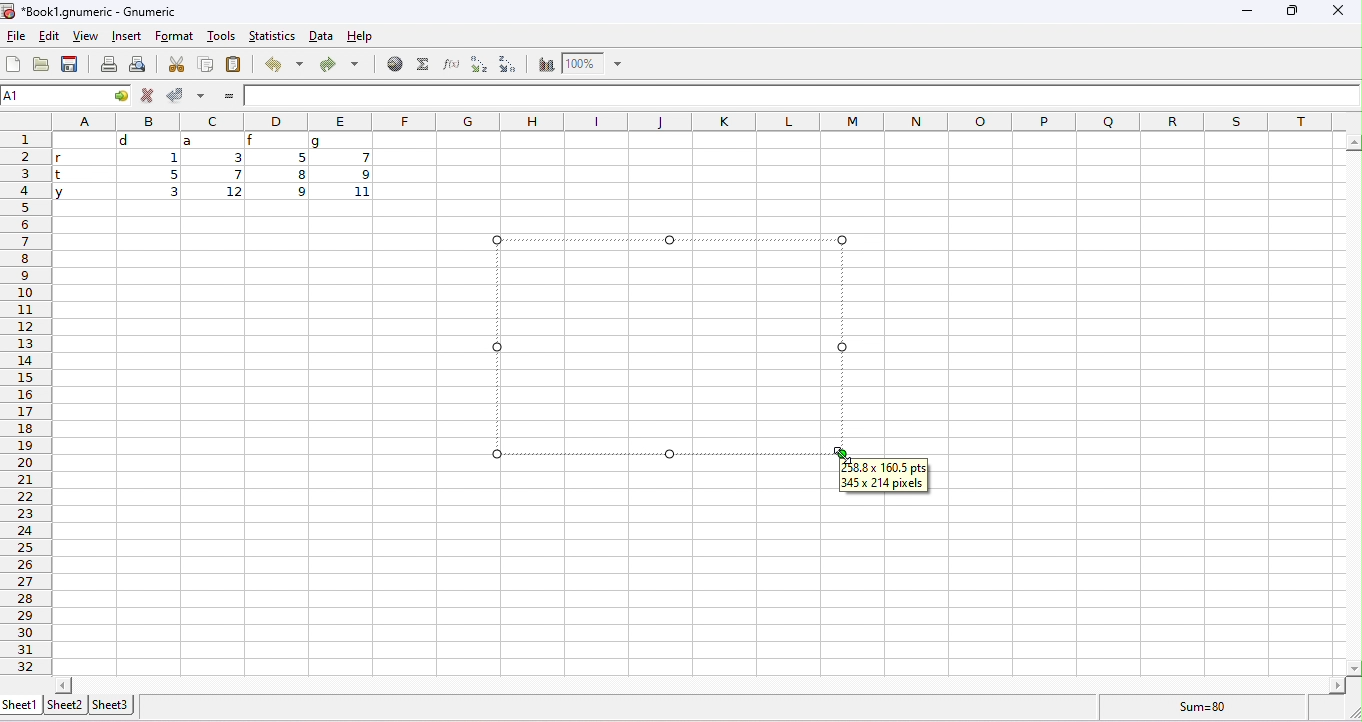  I want to click on minimize, so click(1247, 14).